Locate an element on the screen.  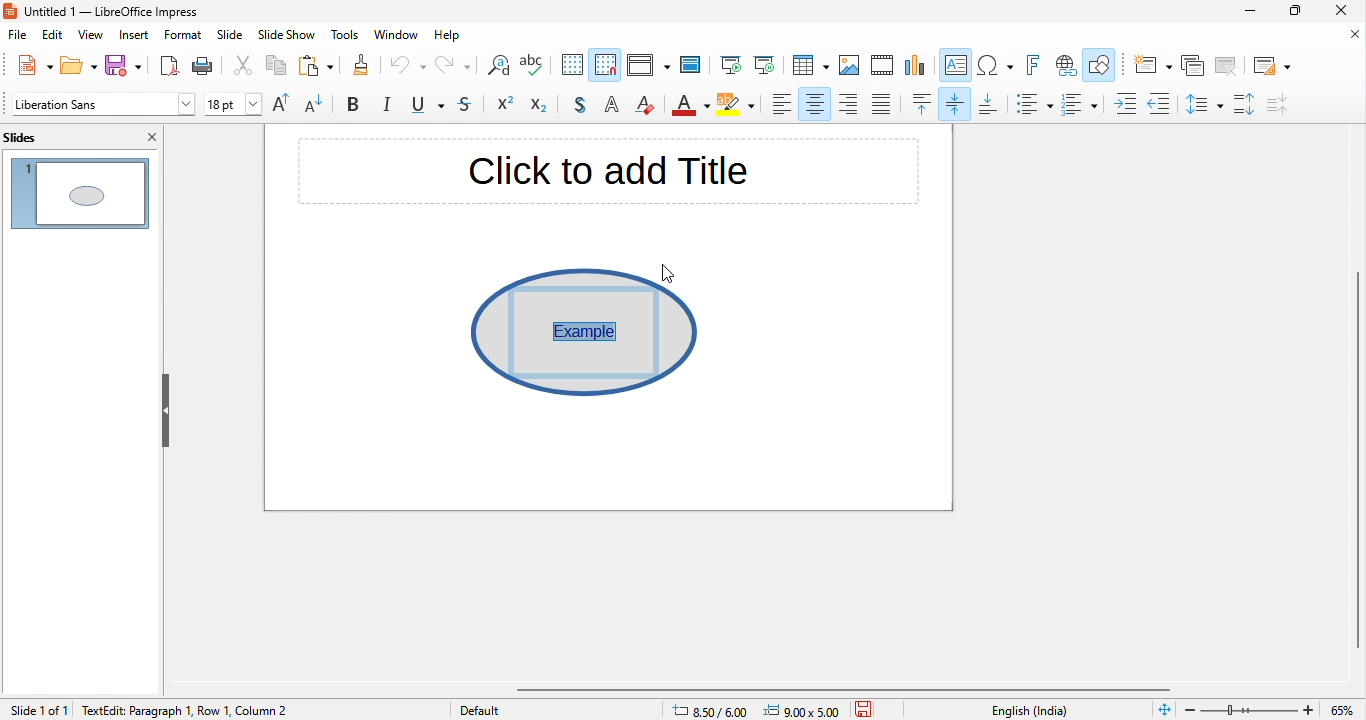
delete slide is located at coordinates (1226, 66).